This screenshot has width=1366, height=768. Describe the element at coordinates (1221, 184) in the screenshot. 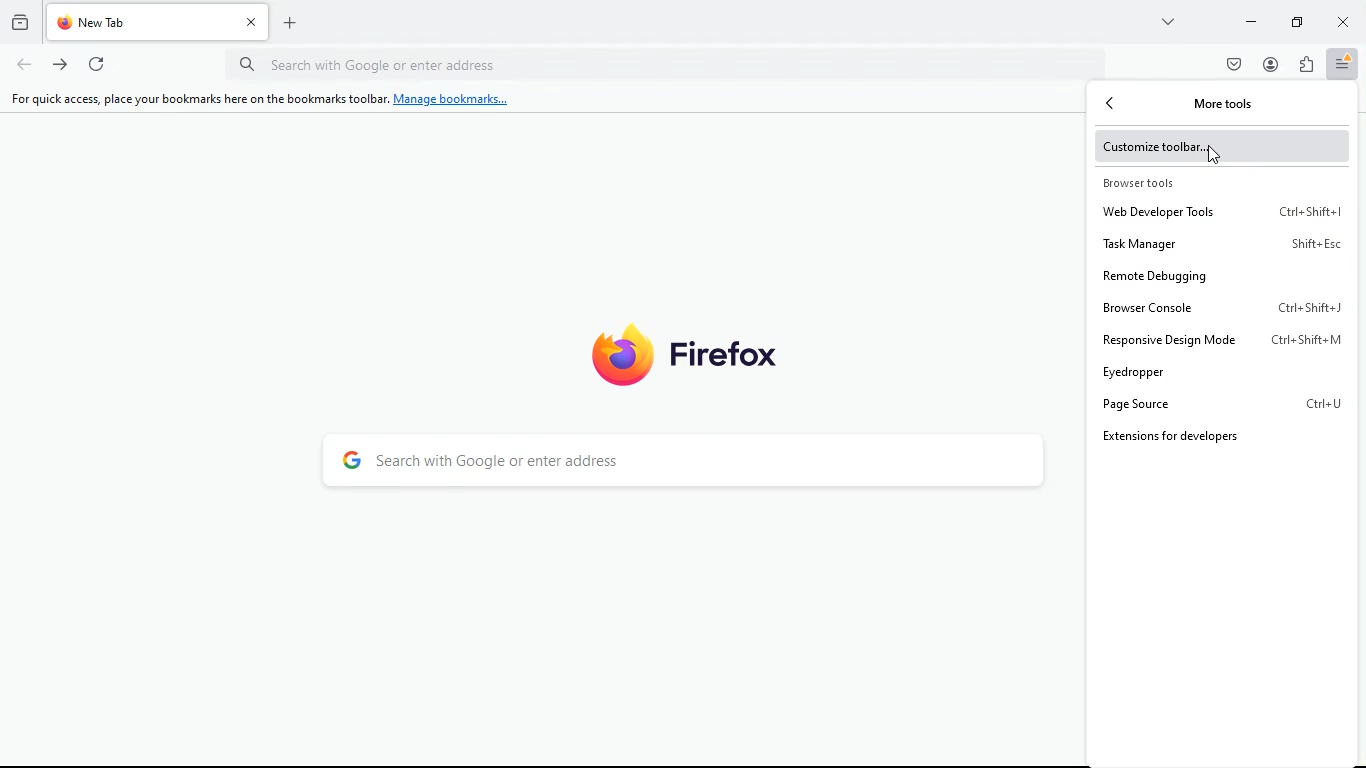

I see `browser tools` at that location.